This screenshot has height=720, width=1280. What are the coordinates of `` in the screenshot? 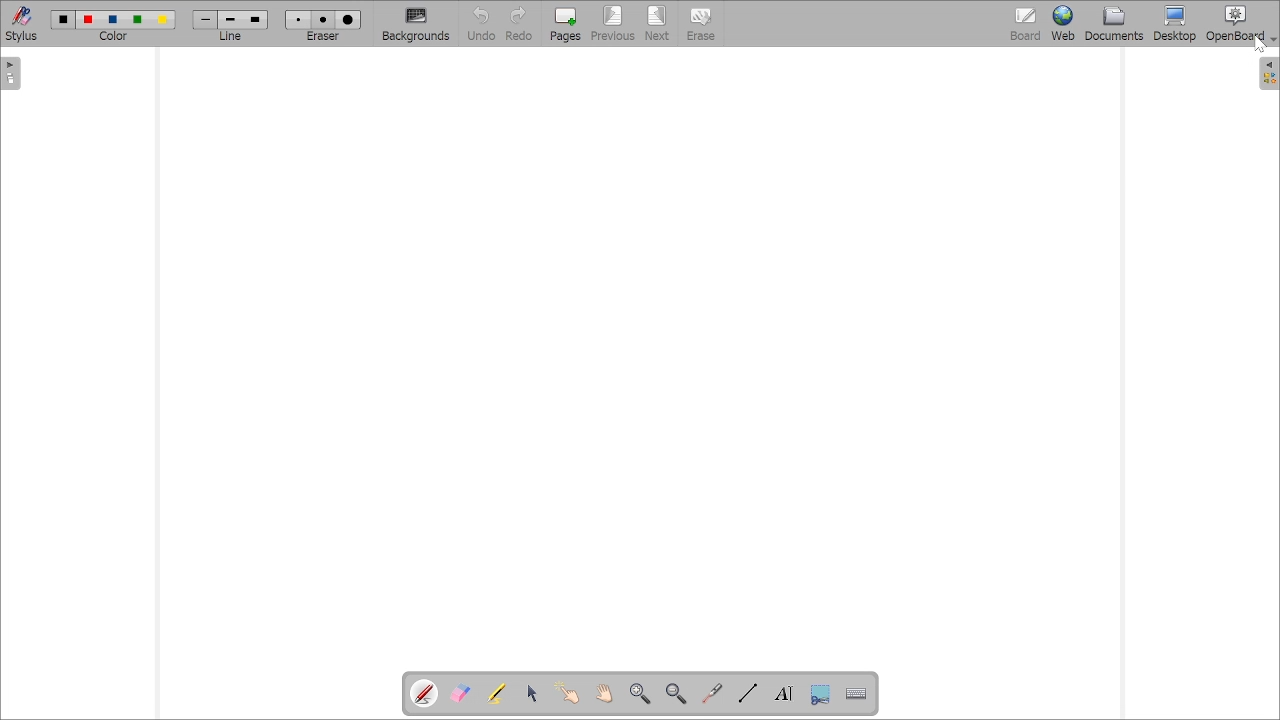 It's located at (1177, 23).